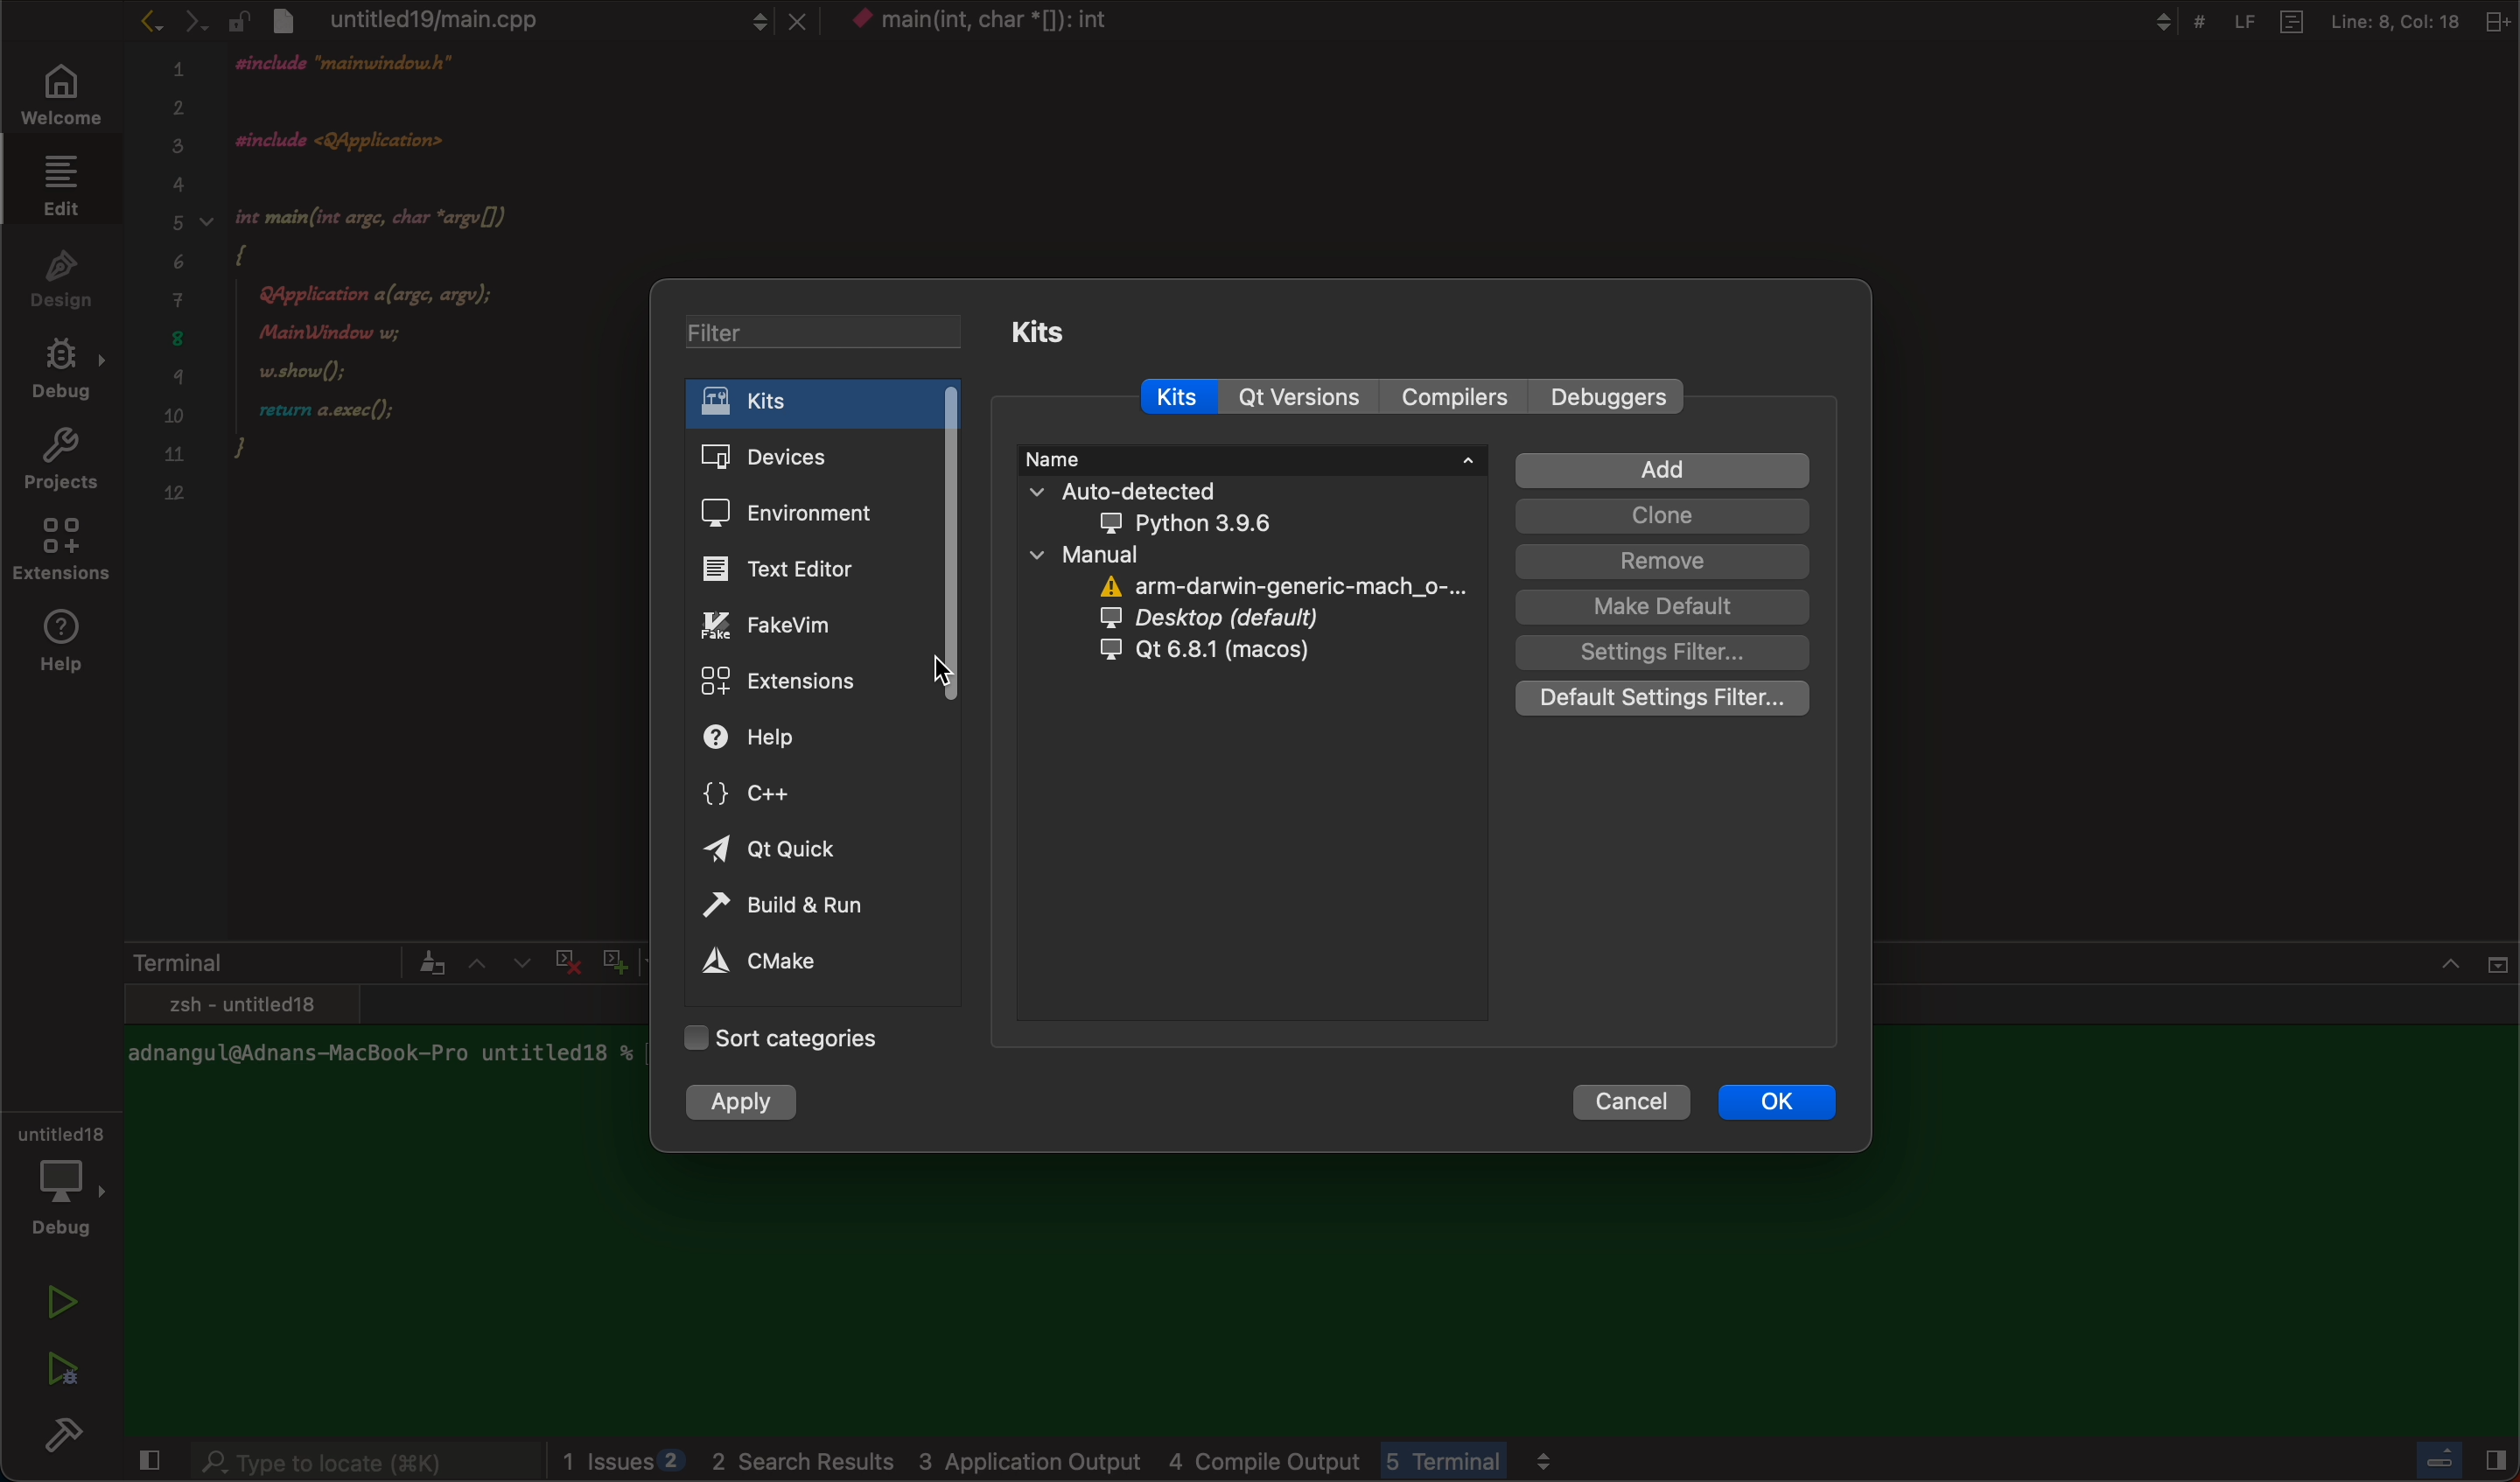 This screenshot has height=1482, width=2520. I want to click on debugger, so click(60, 1177).